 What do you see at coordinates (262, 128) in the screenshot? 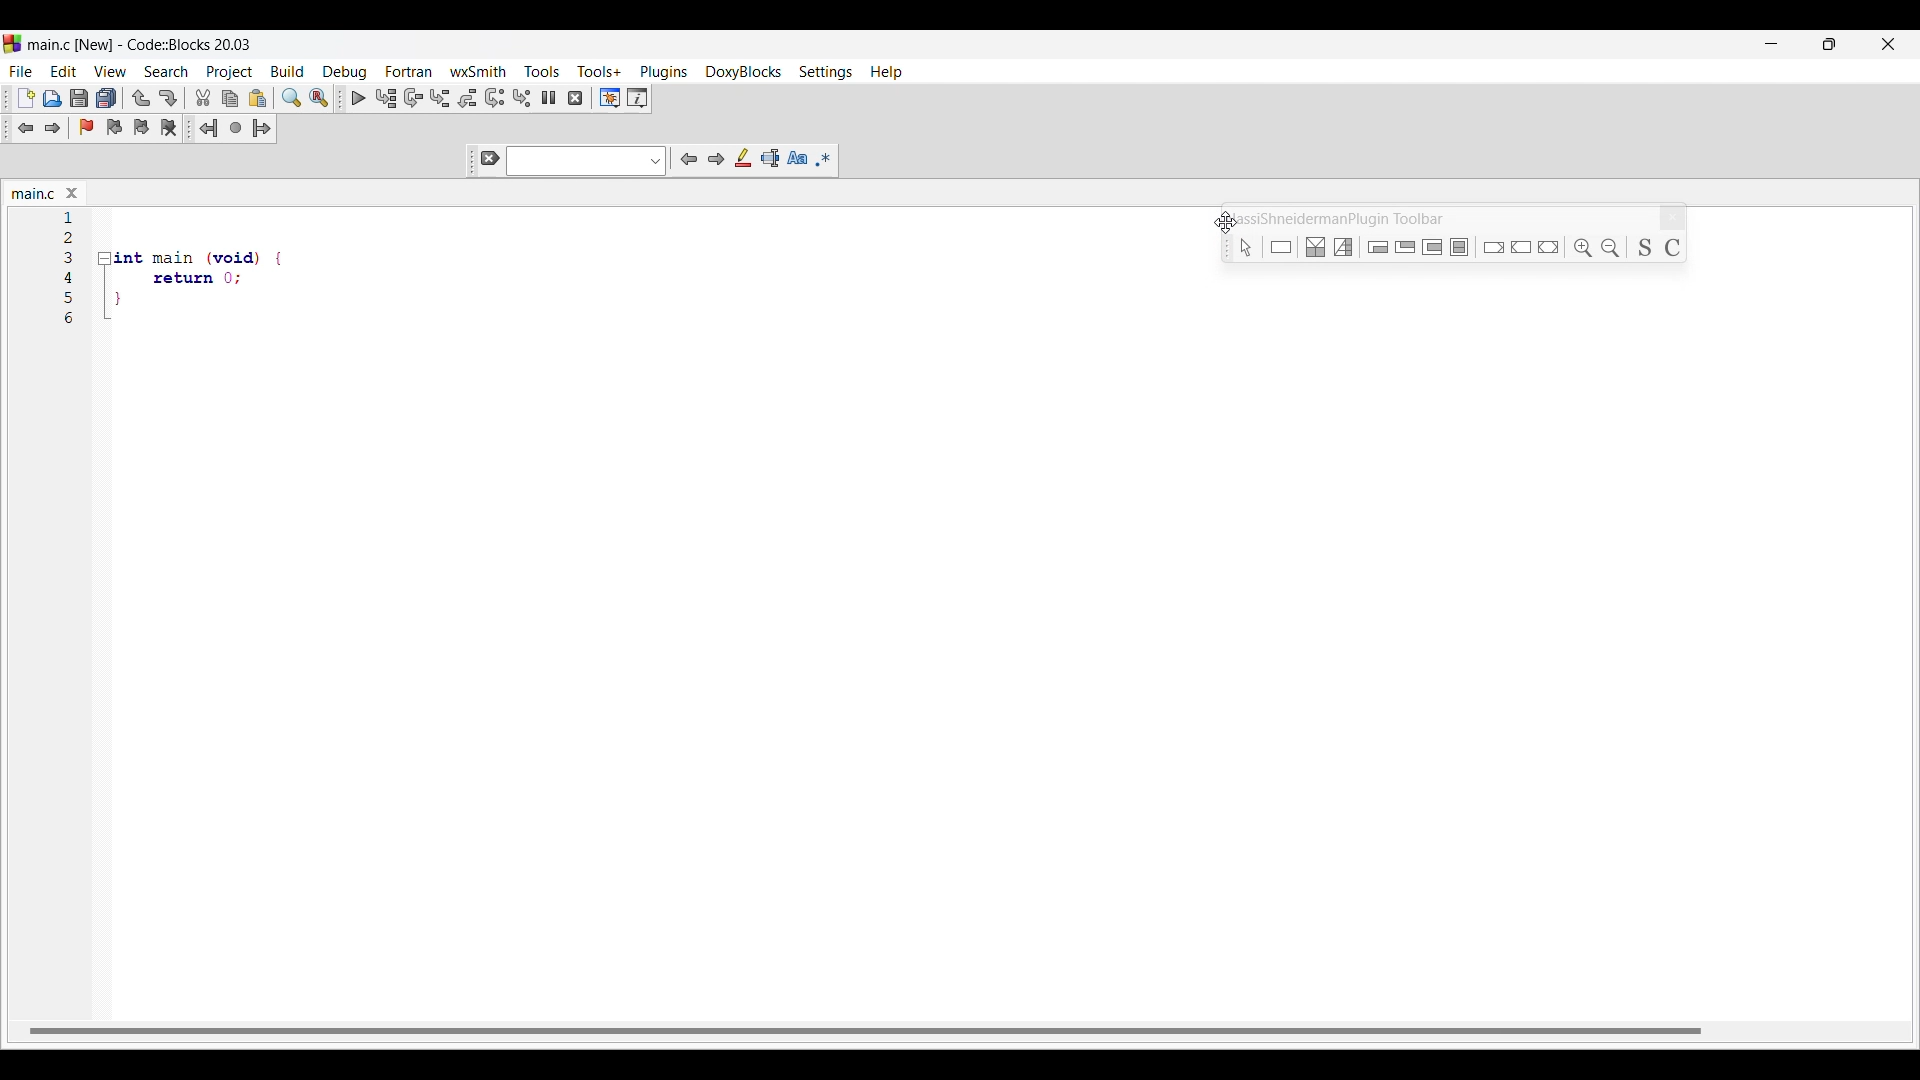
I see `Jump forward` at bounding box center [262, 128].